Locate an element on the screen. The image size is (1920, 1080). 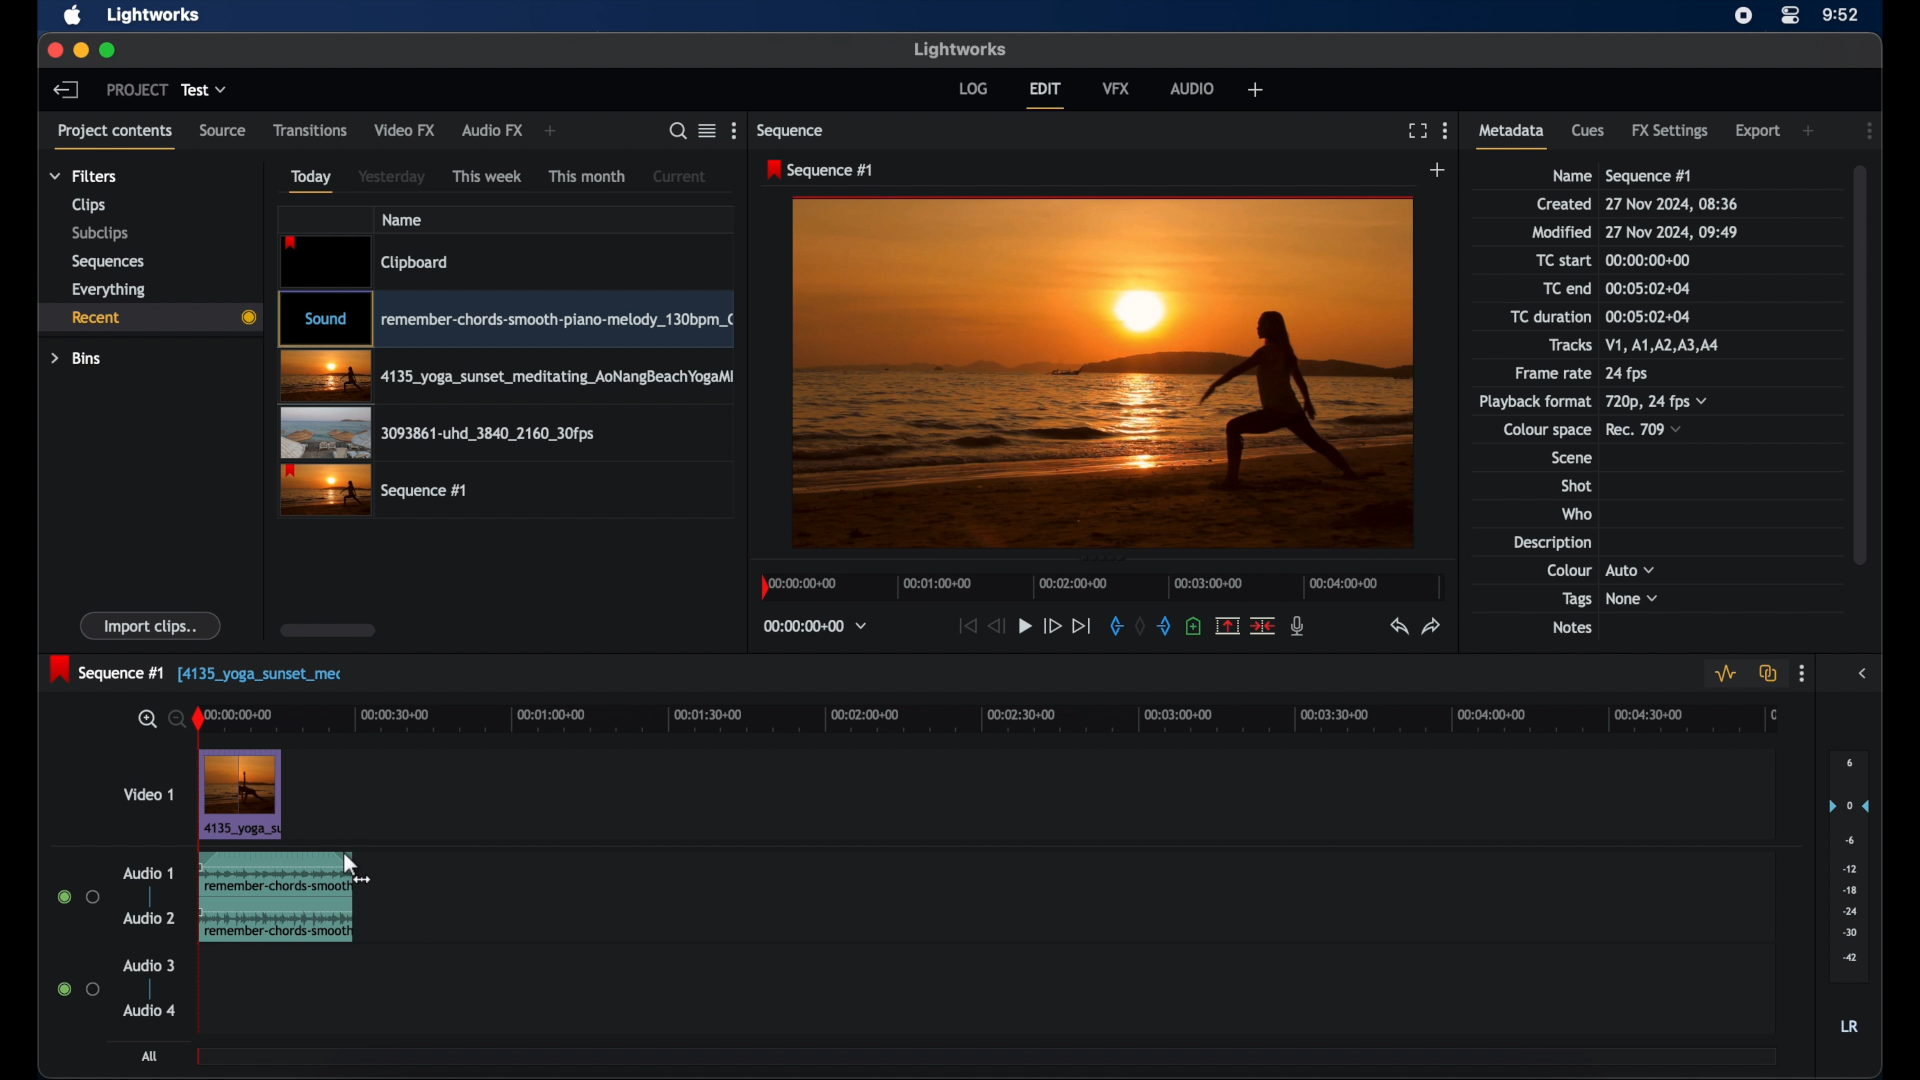
project contents is located at coordinates (115, 136).